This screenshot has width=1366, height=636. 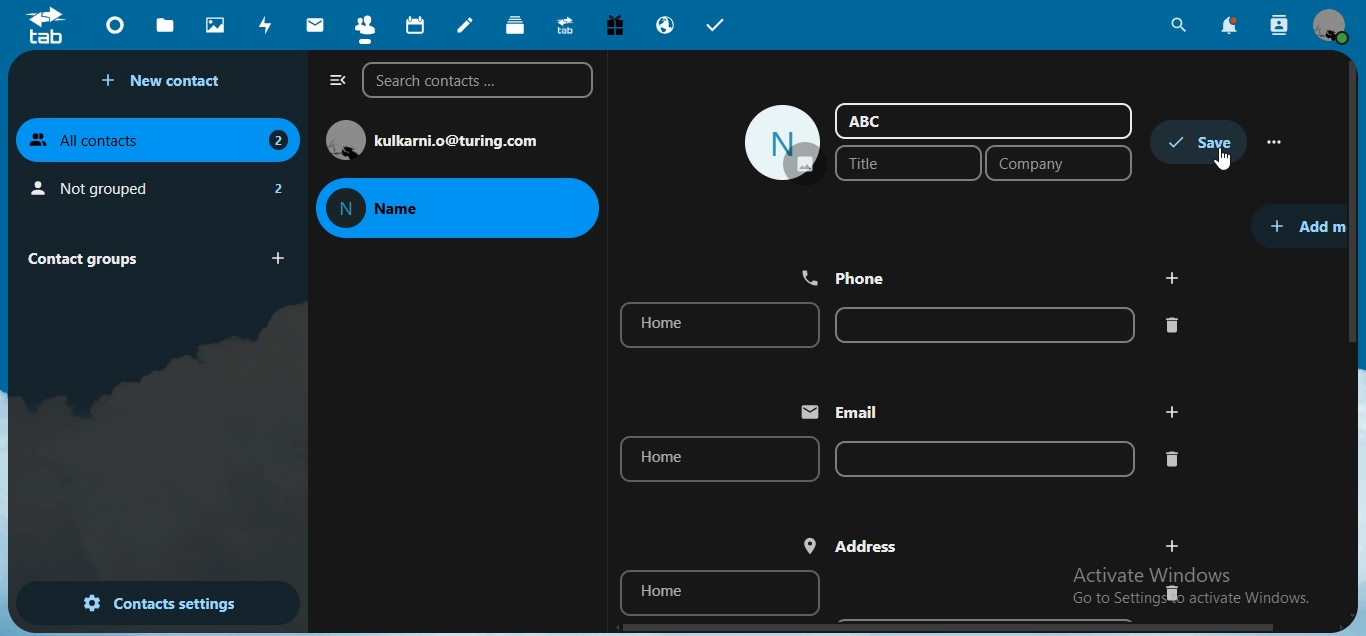 I want to click on image, so click(x=782, y=144).